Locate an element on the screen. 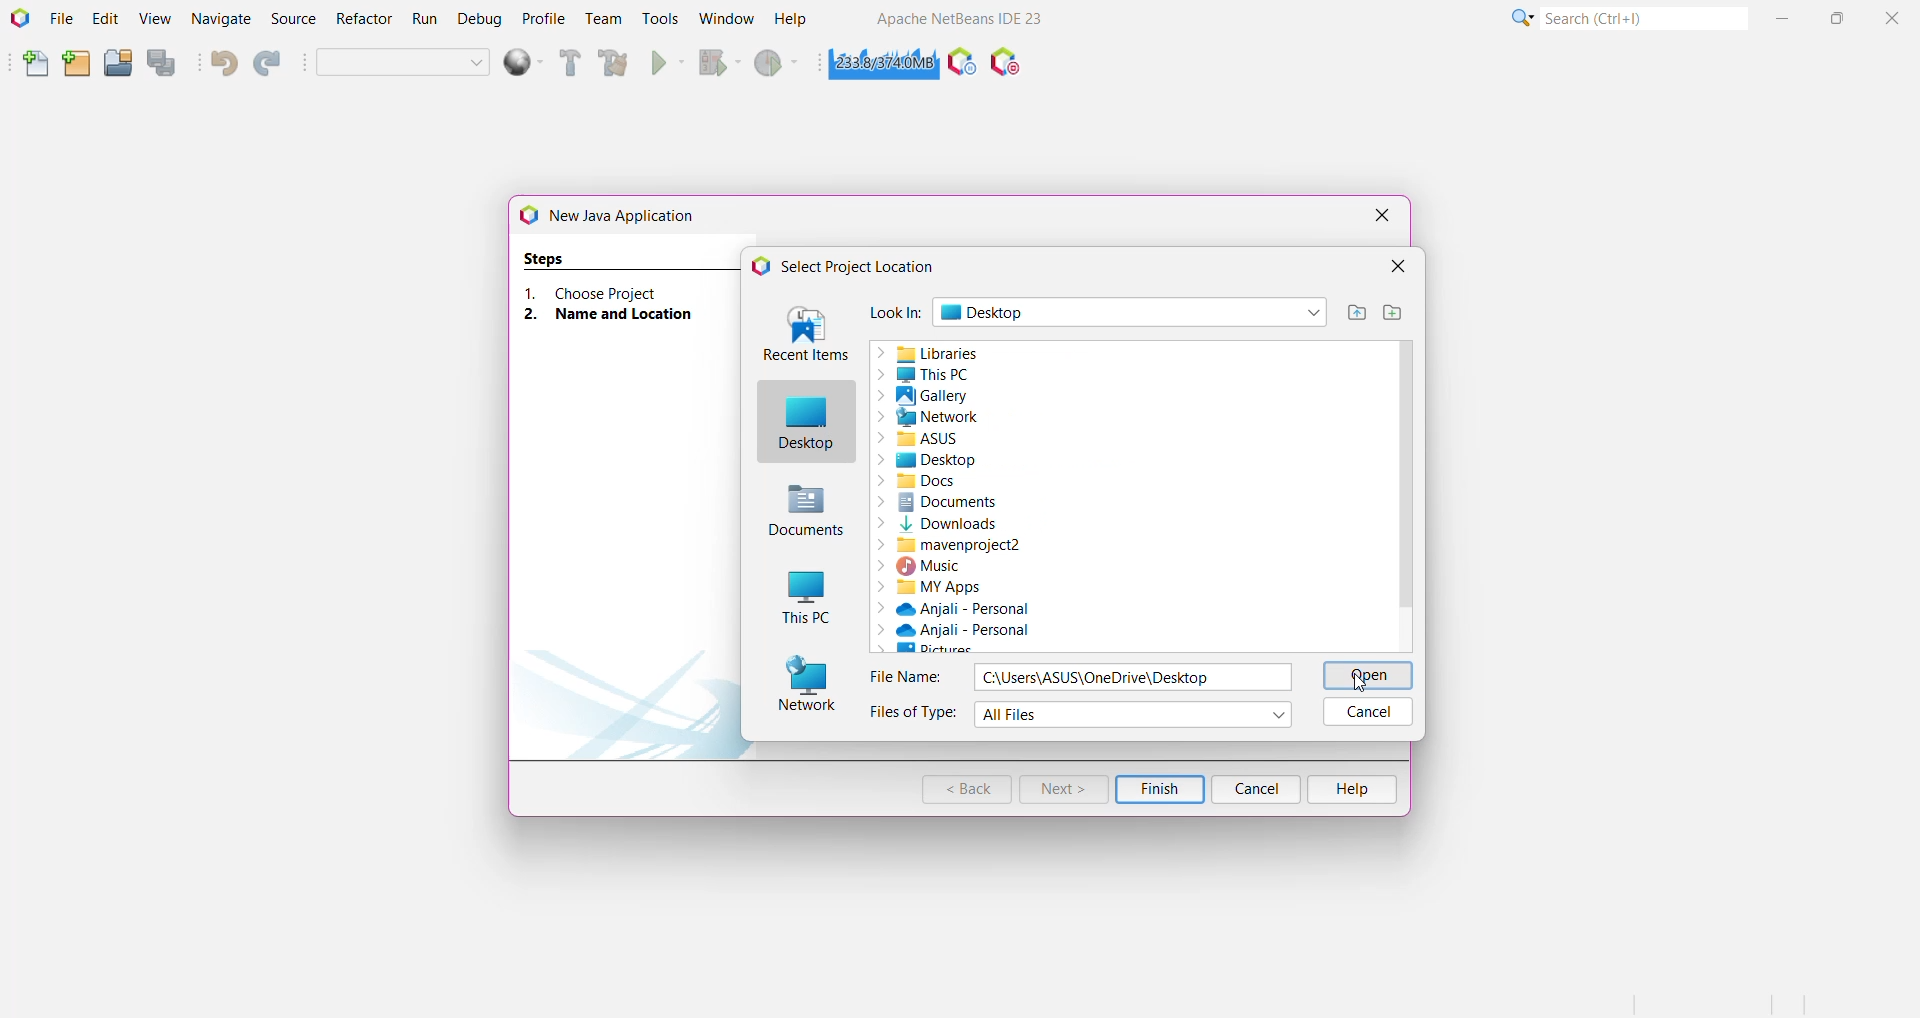  Profile Project is located at coordinates (779, 63).